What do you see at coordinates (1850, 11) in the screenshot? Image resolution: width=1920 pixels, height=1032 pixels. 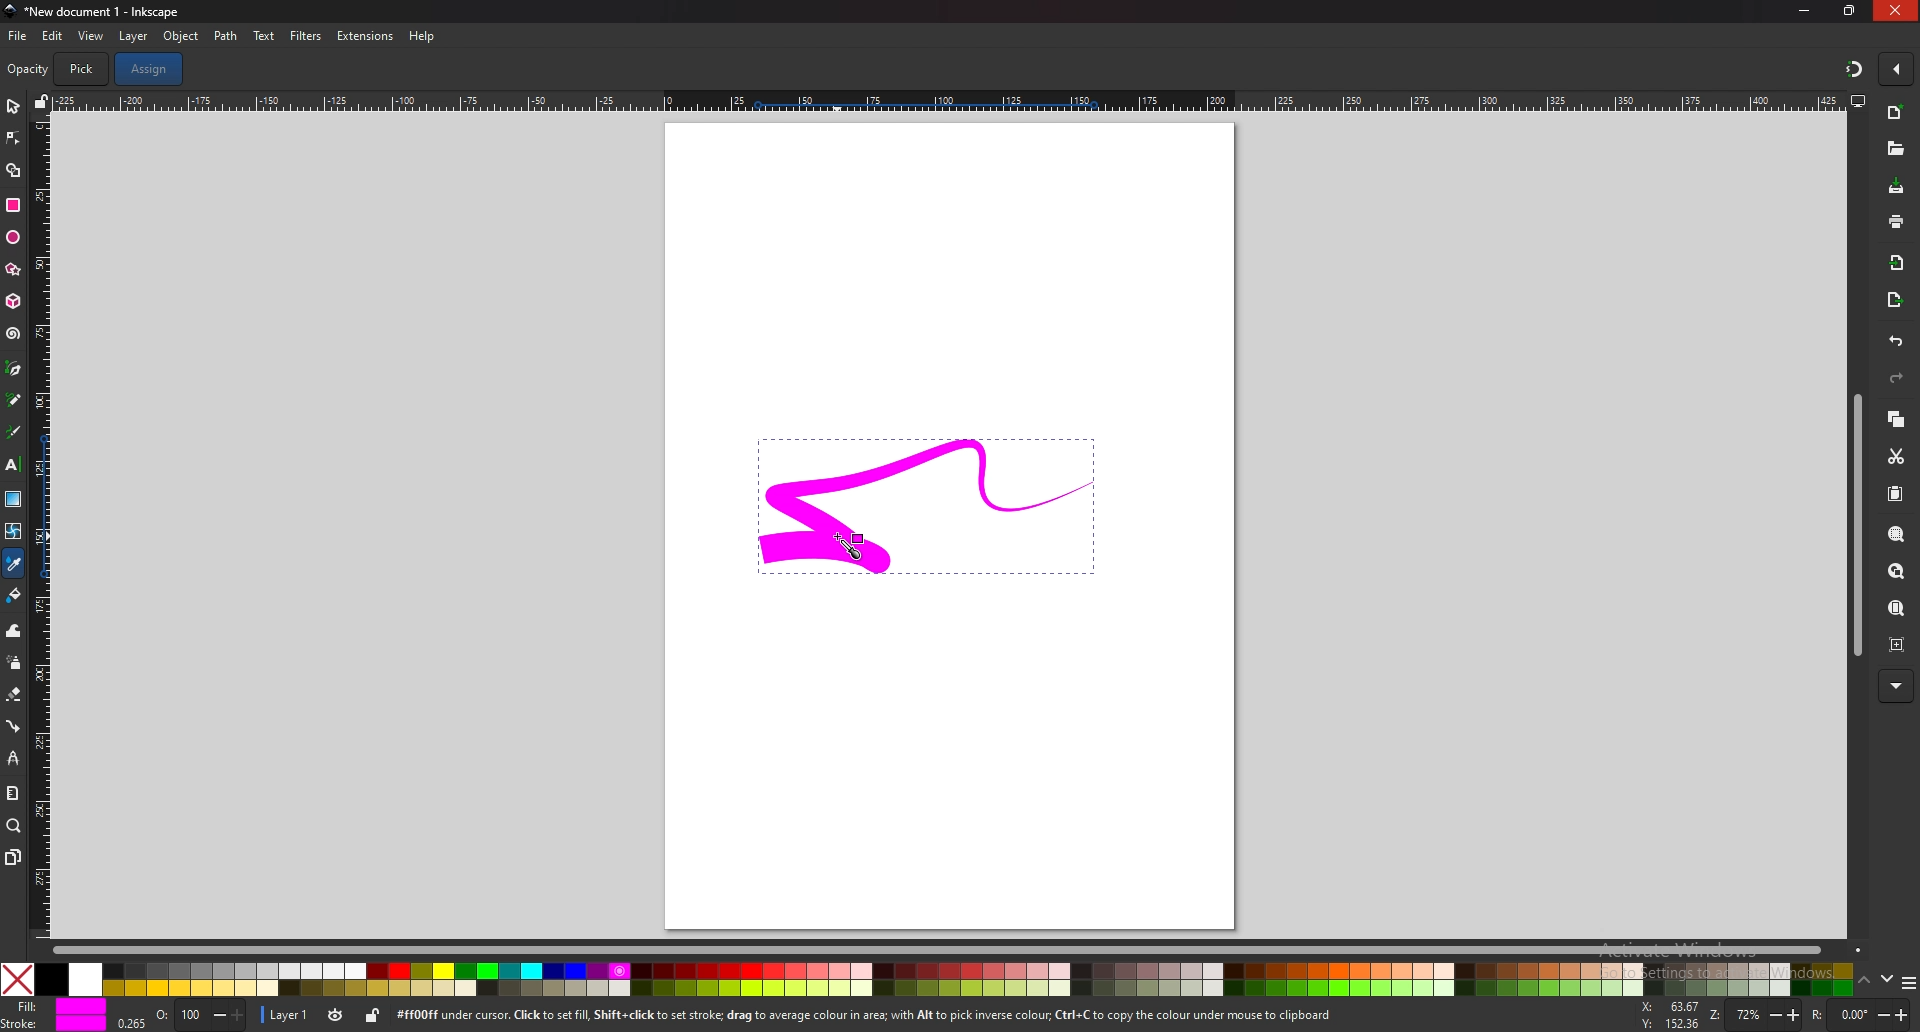 I see `resize` at bounding box center [1850, 11].